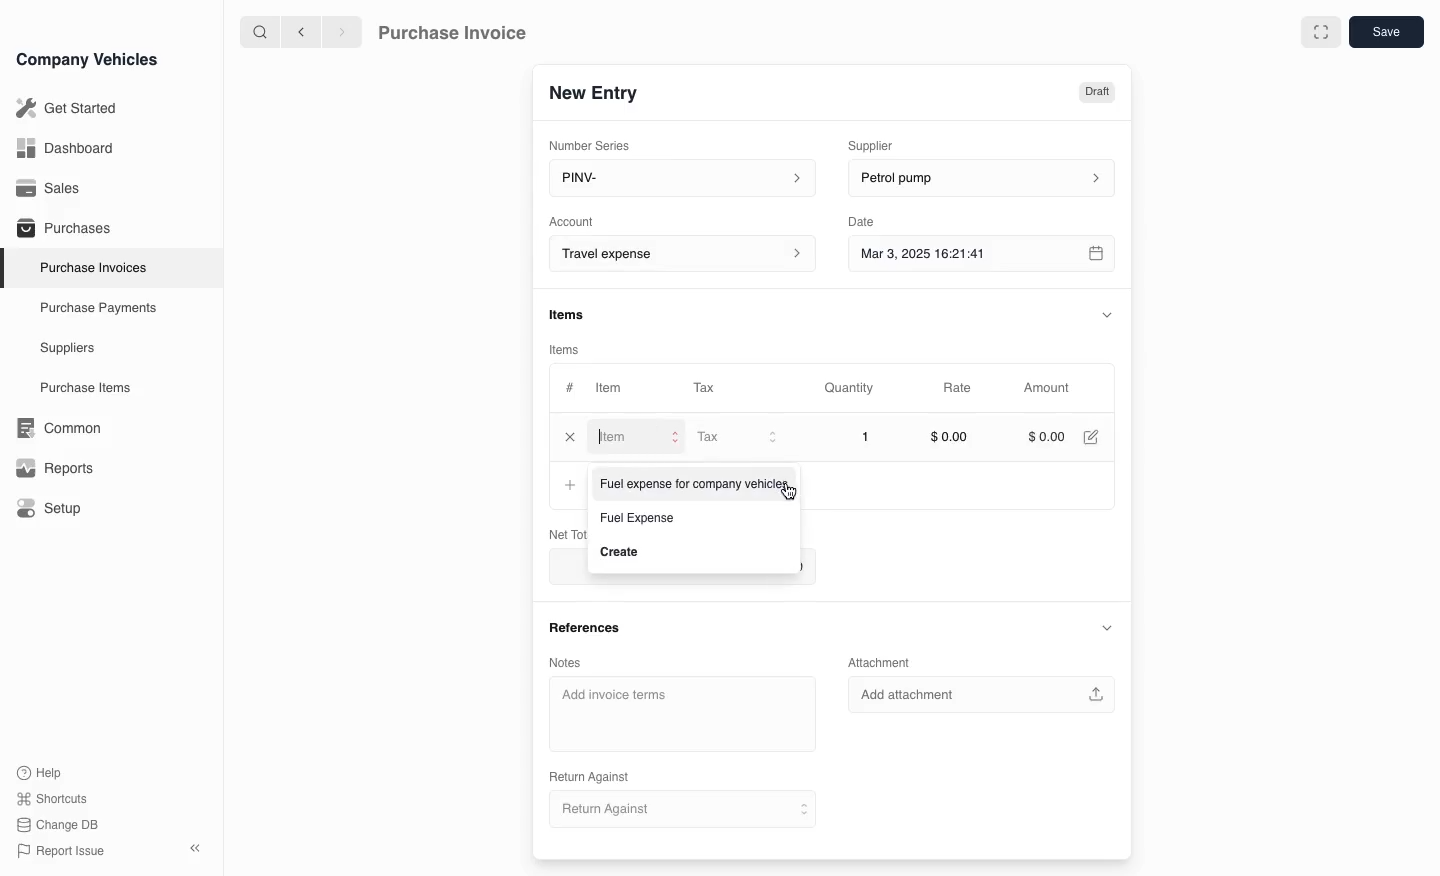 The width and height of the screenshot is (1440, 876). Describe the element at coordinates (596, 775) in the screenshot. I see `Return Against` at that location.